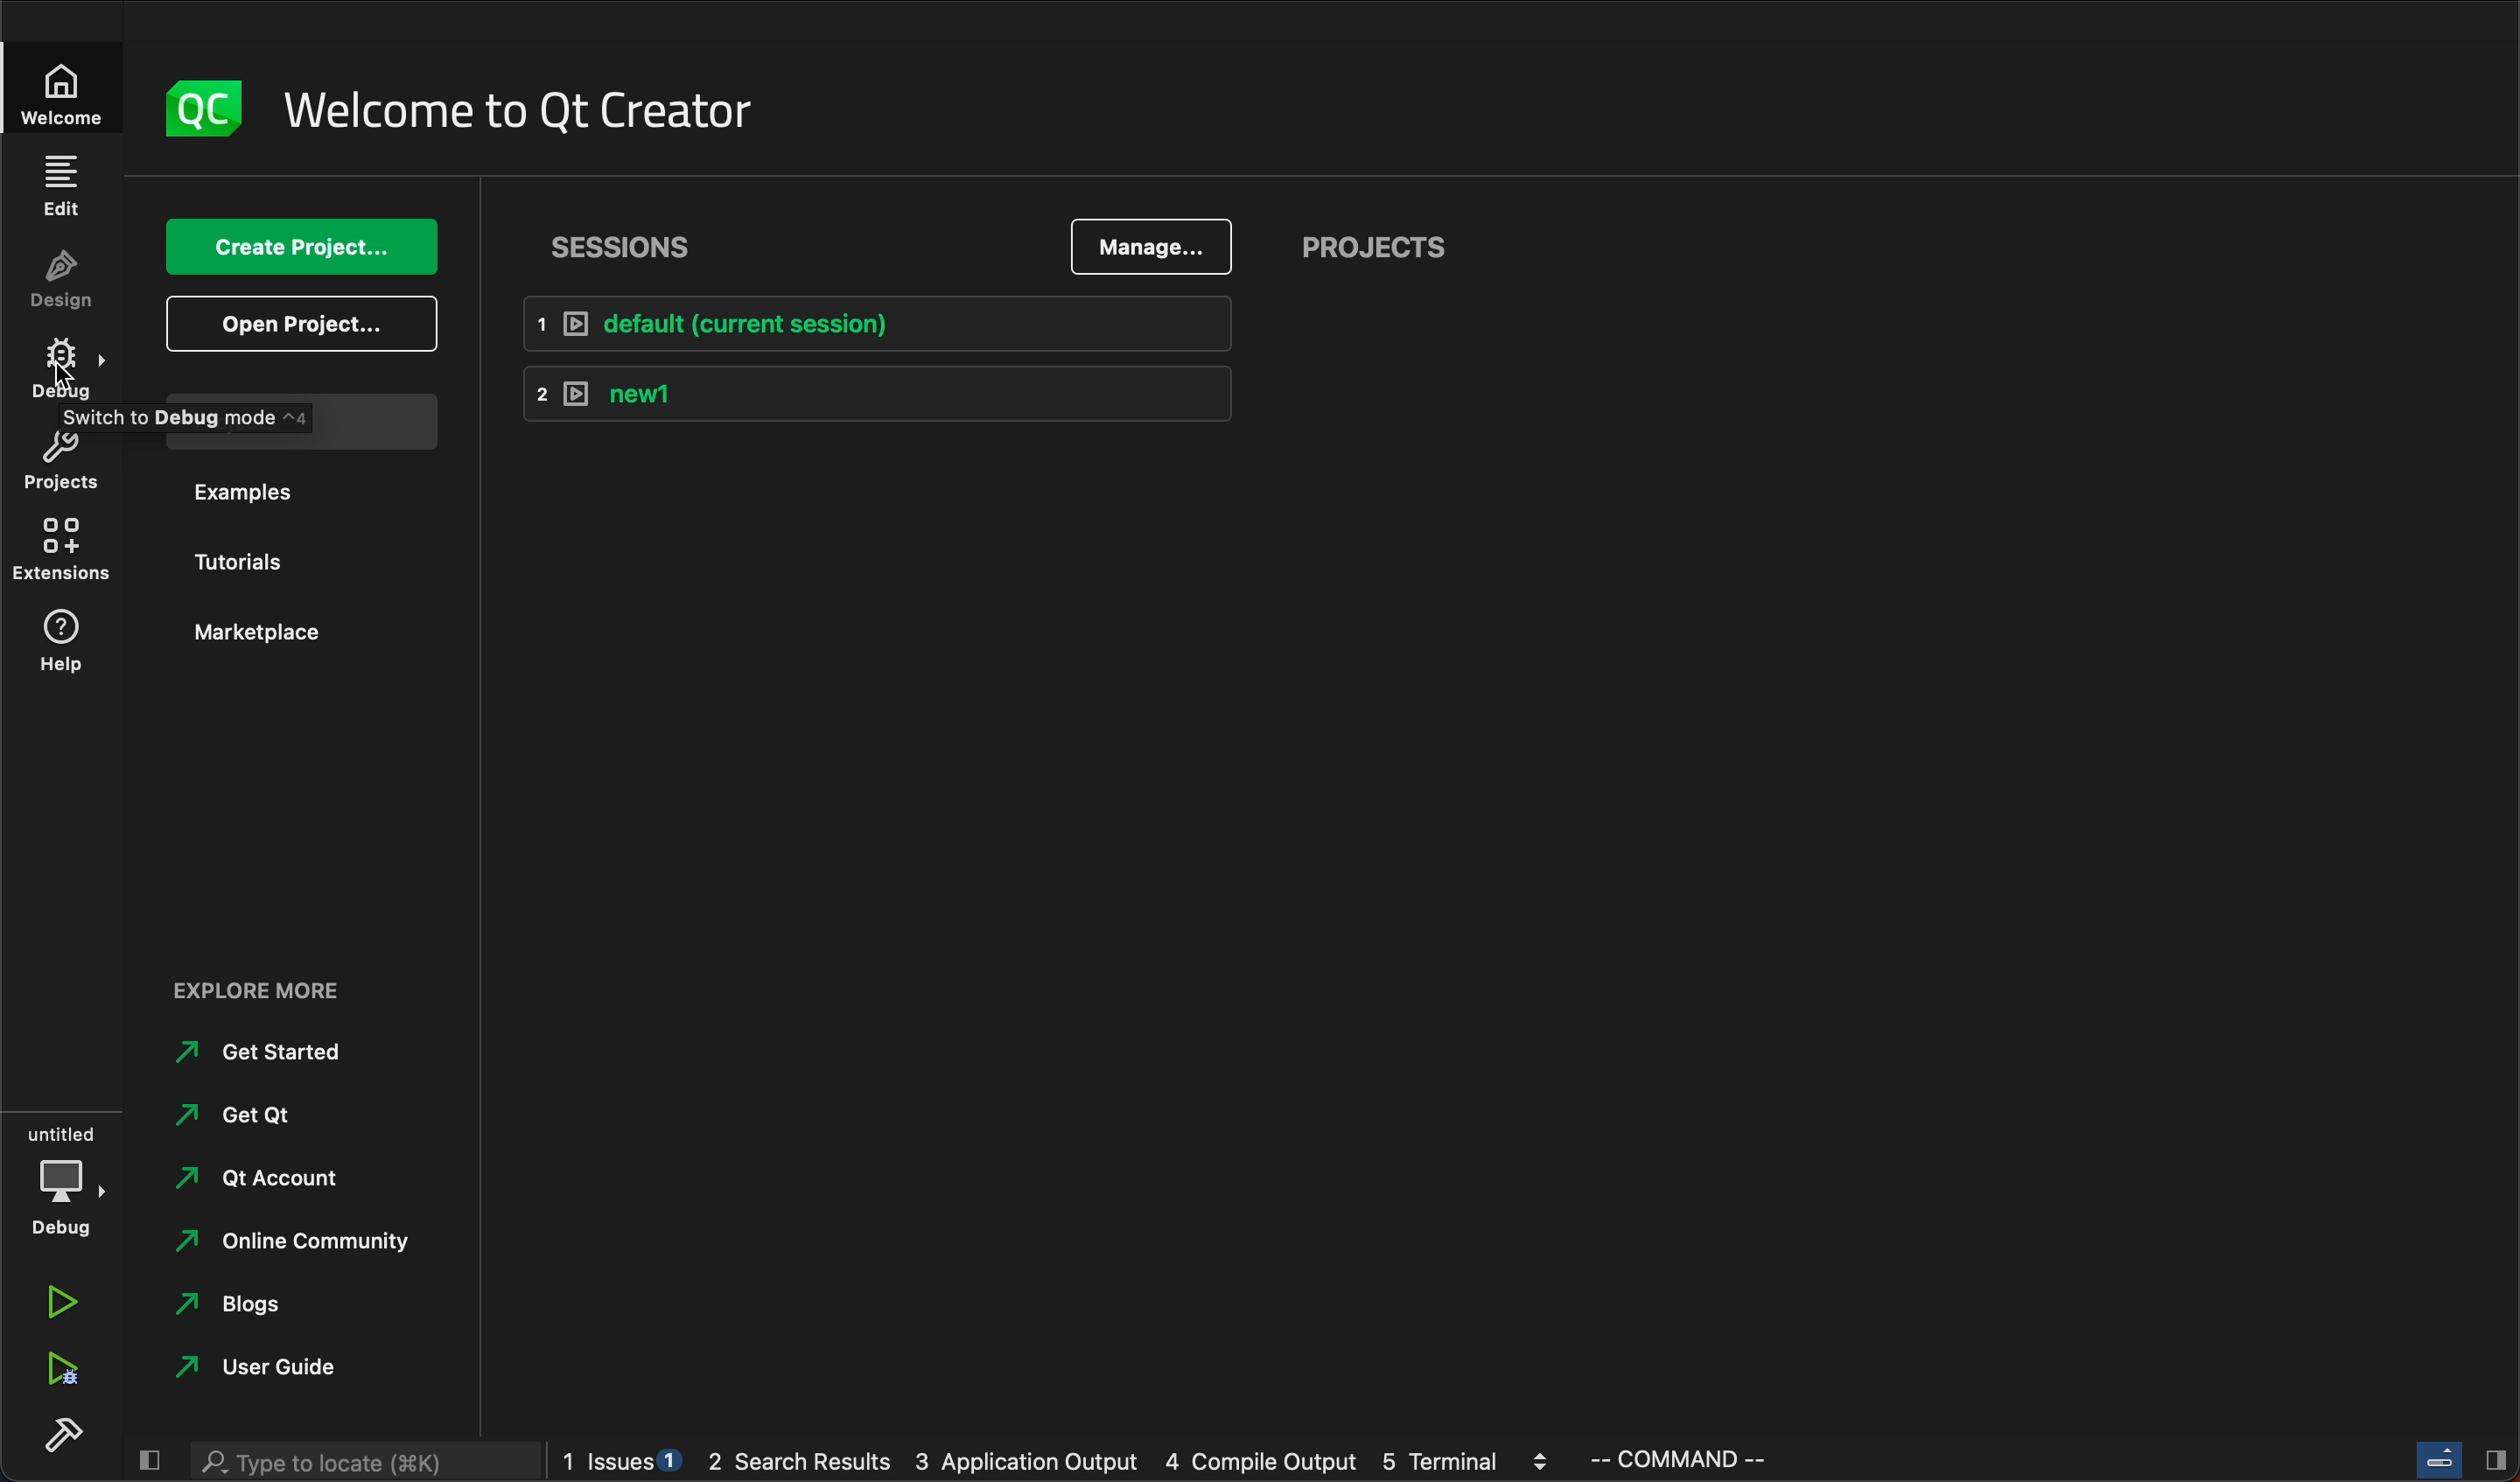 The width and height of the screenshot is (2520, 1482). Describe the element at coordinates (68, 553) in the screenshot. I see `extensions` at that location.